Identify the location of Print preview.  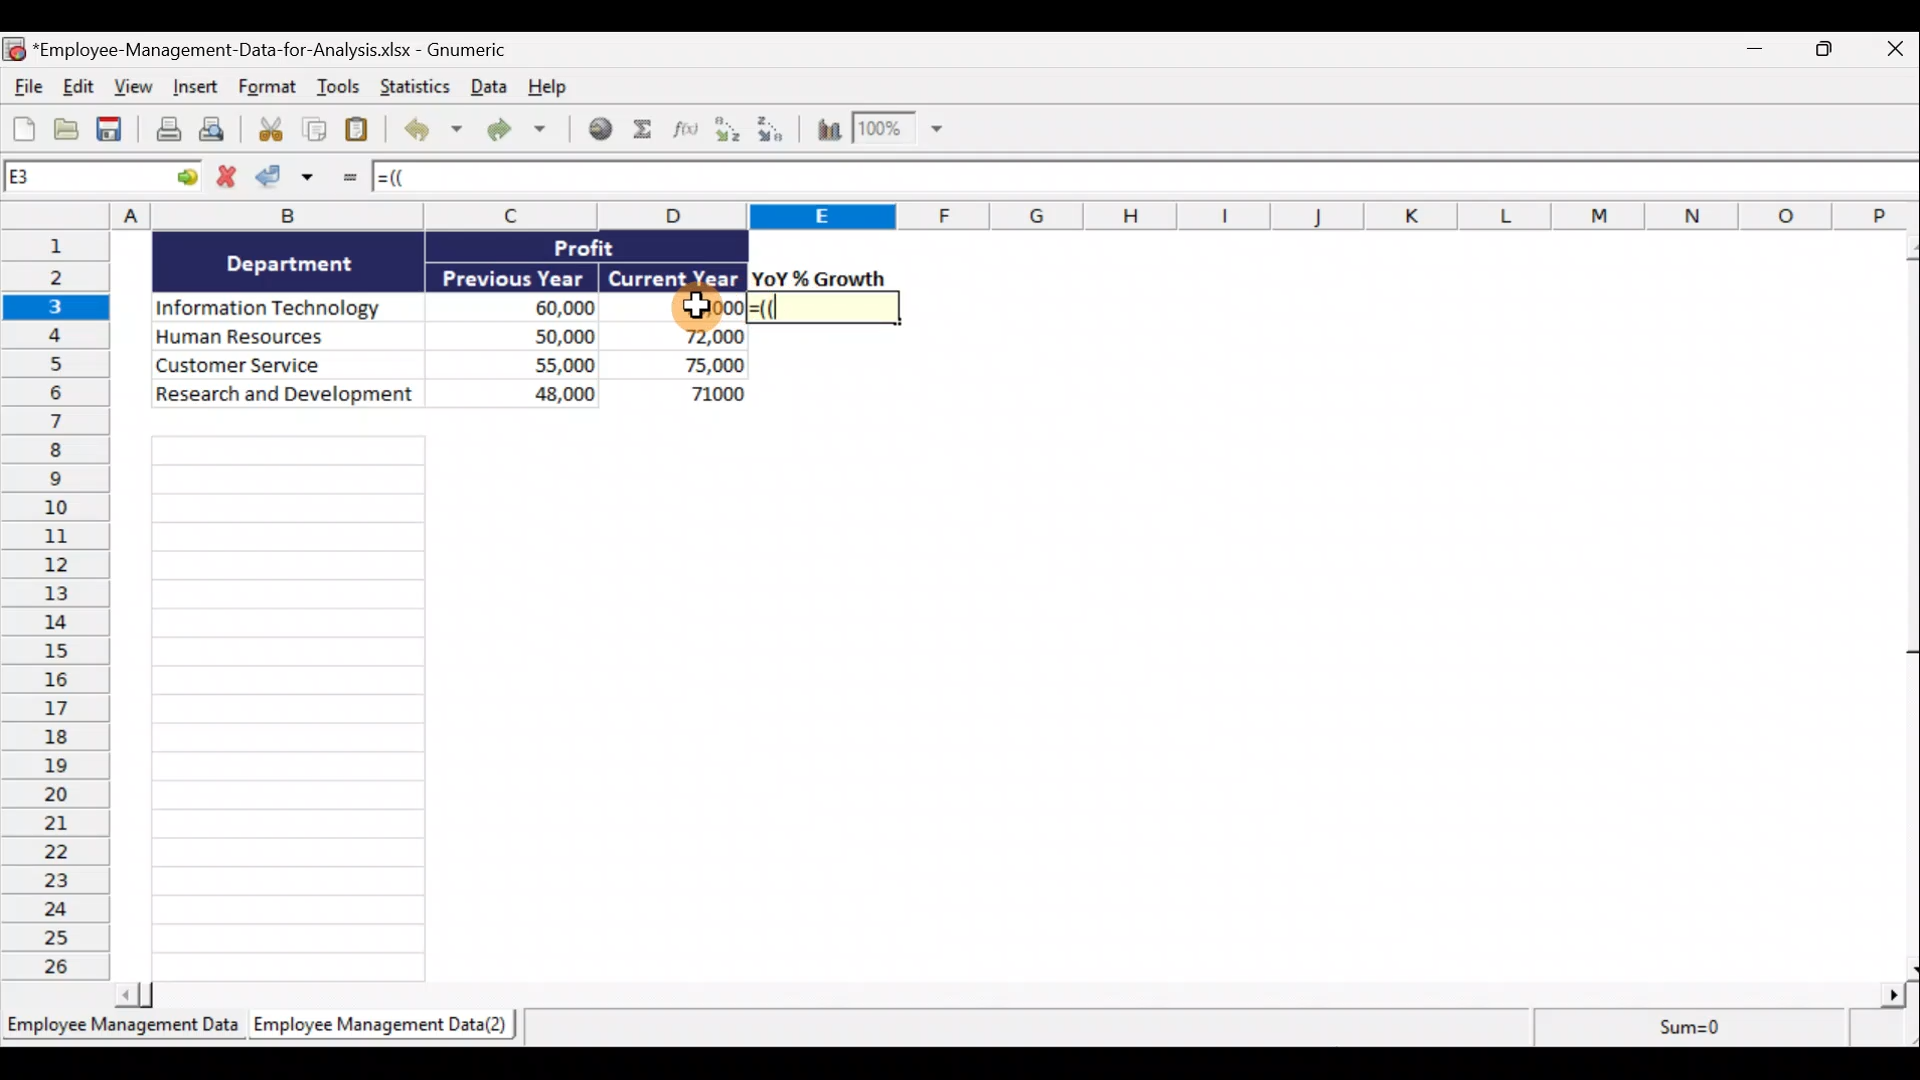
(214, 131).